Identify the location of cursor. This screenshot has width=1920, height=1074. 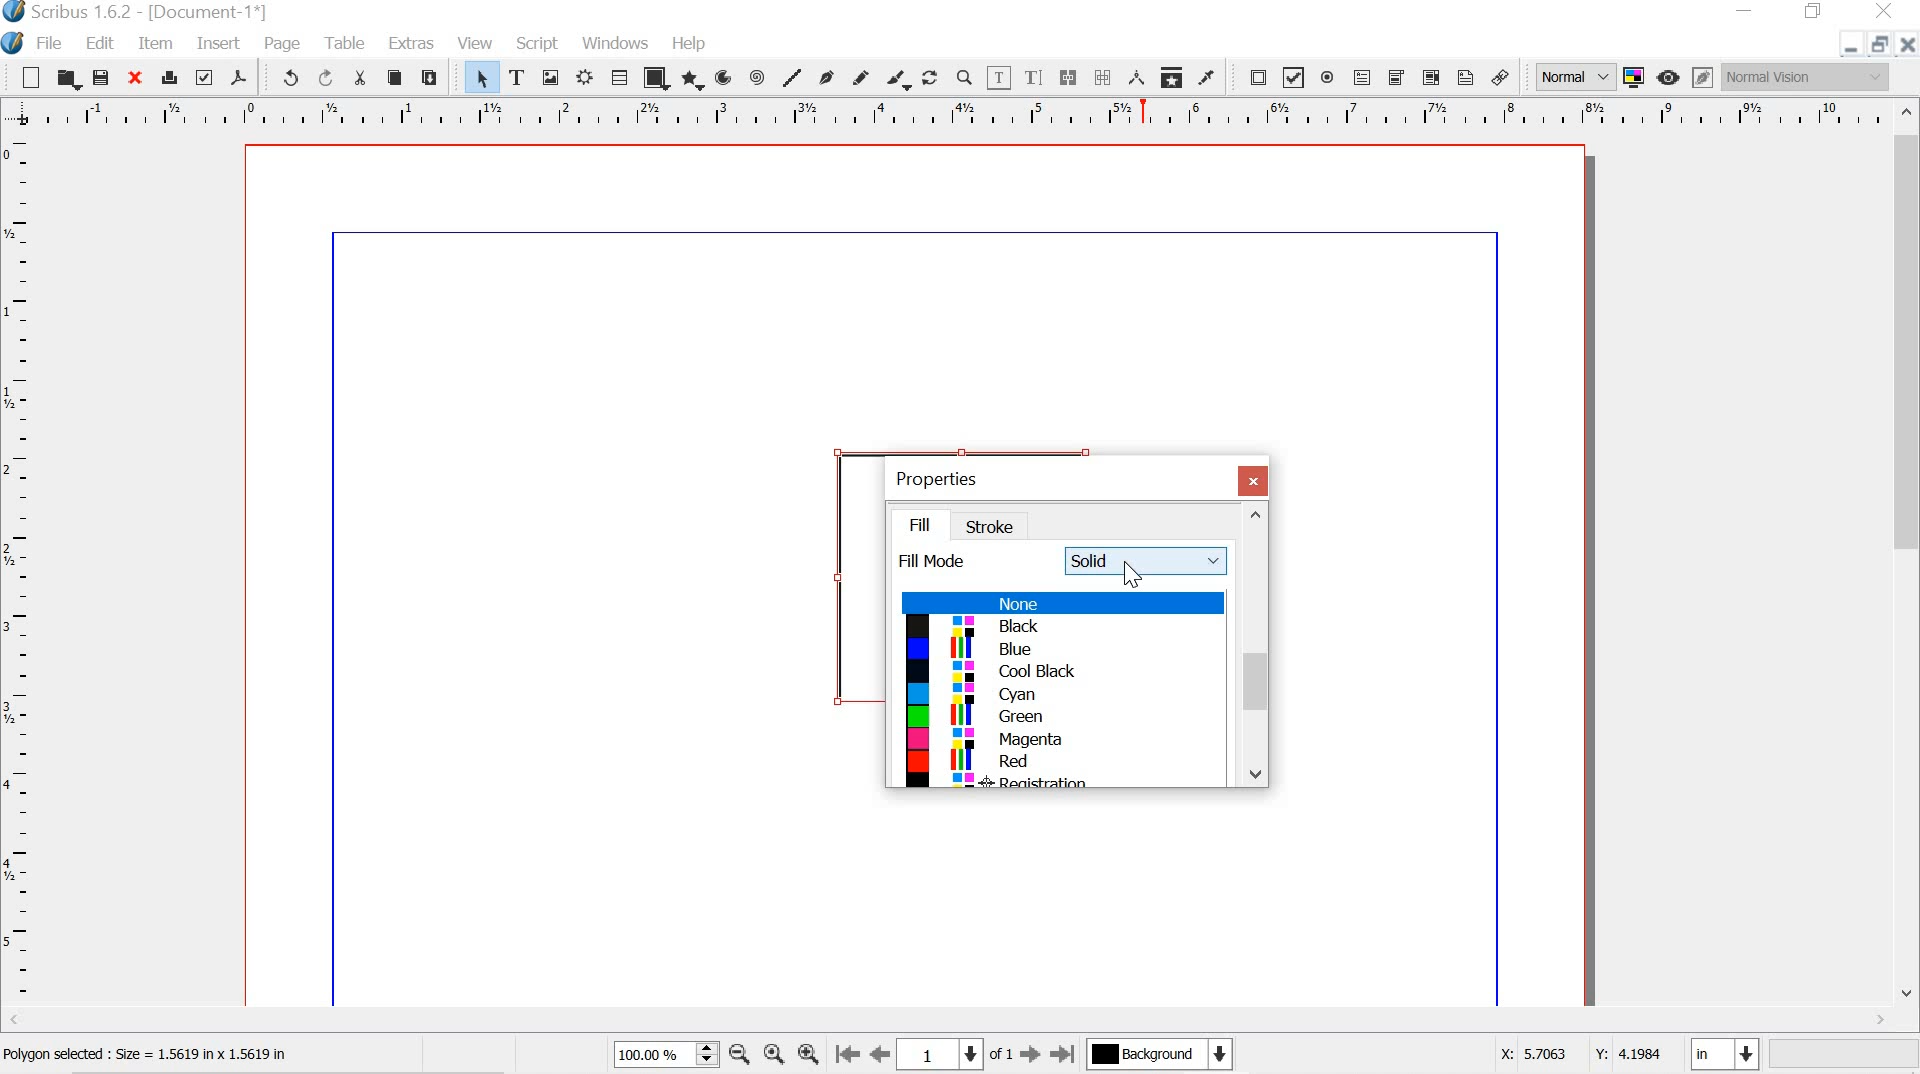
(1135, 574).